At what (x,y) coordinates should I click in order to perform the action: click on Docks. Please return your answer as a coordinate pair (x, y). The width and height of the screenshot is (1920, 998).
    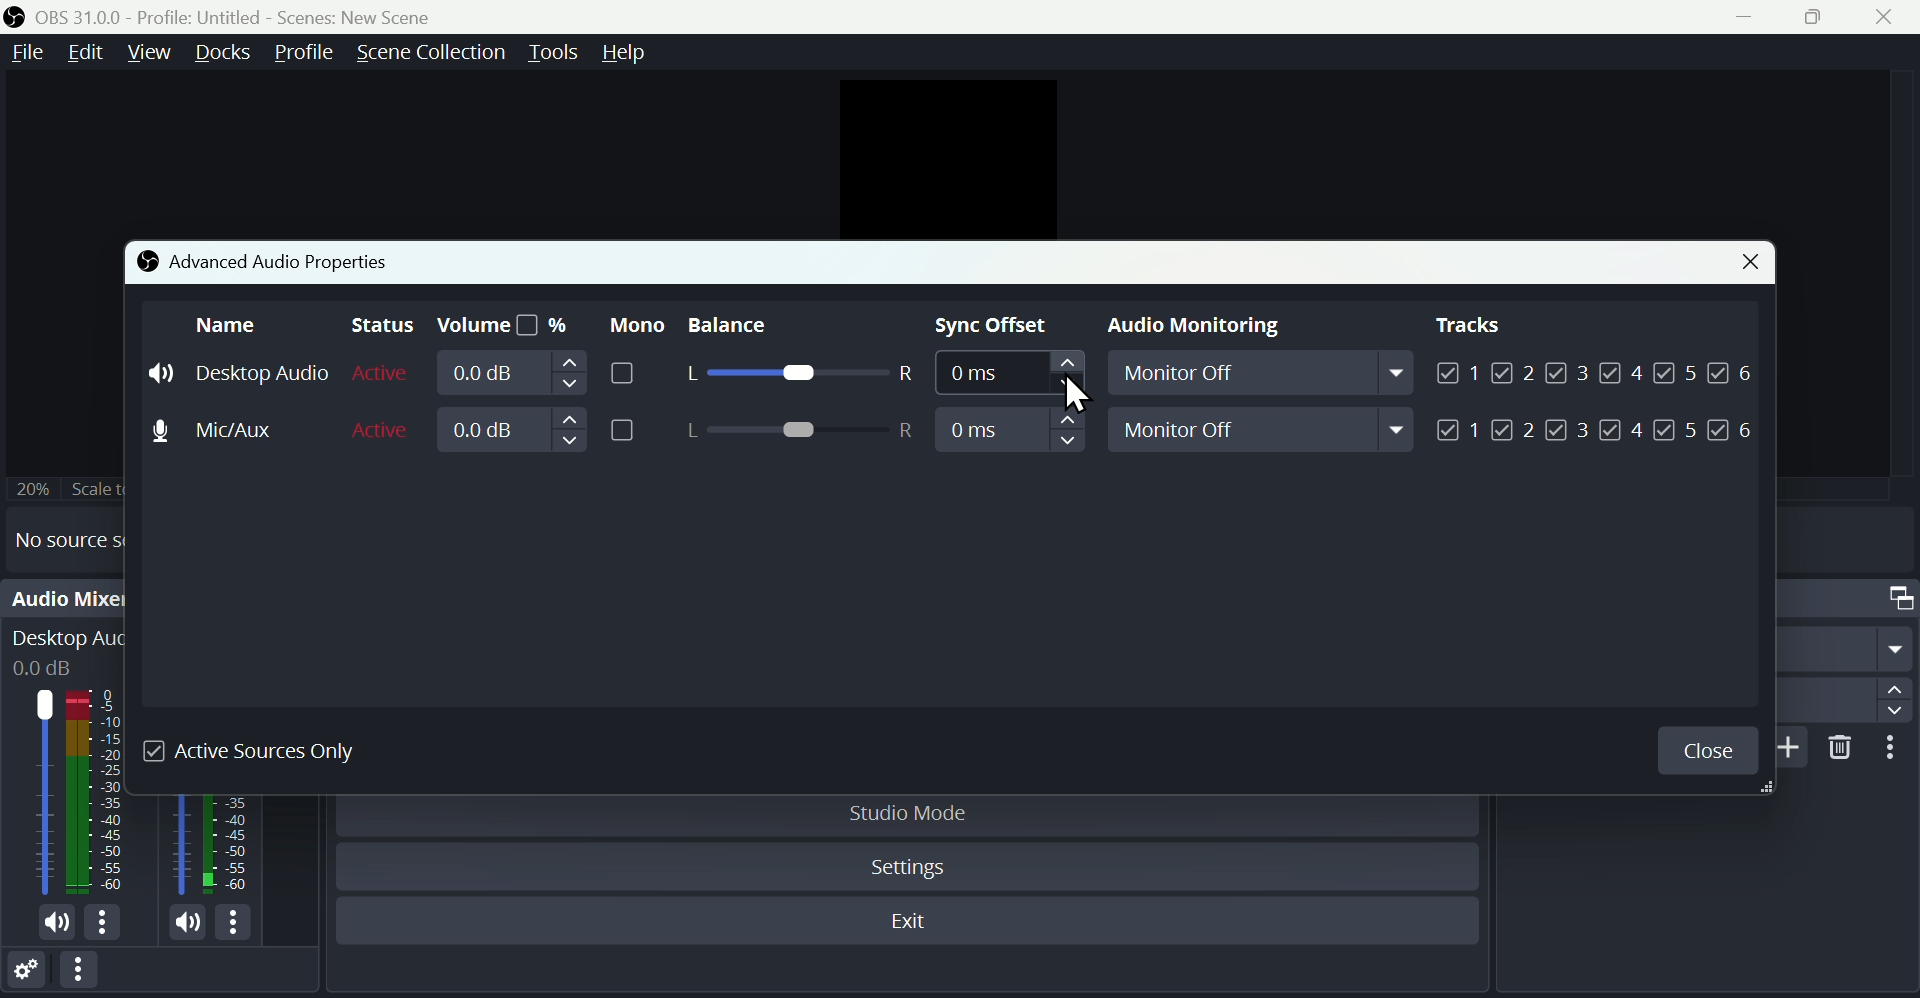
    Looking at the image, I should click on (224, 53).